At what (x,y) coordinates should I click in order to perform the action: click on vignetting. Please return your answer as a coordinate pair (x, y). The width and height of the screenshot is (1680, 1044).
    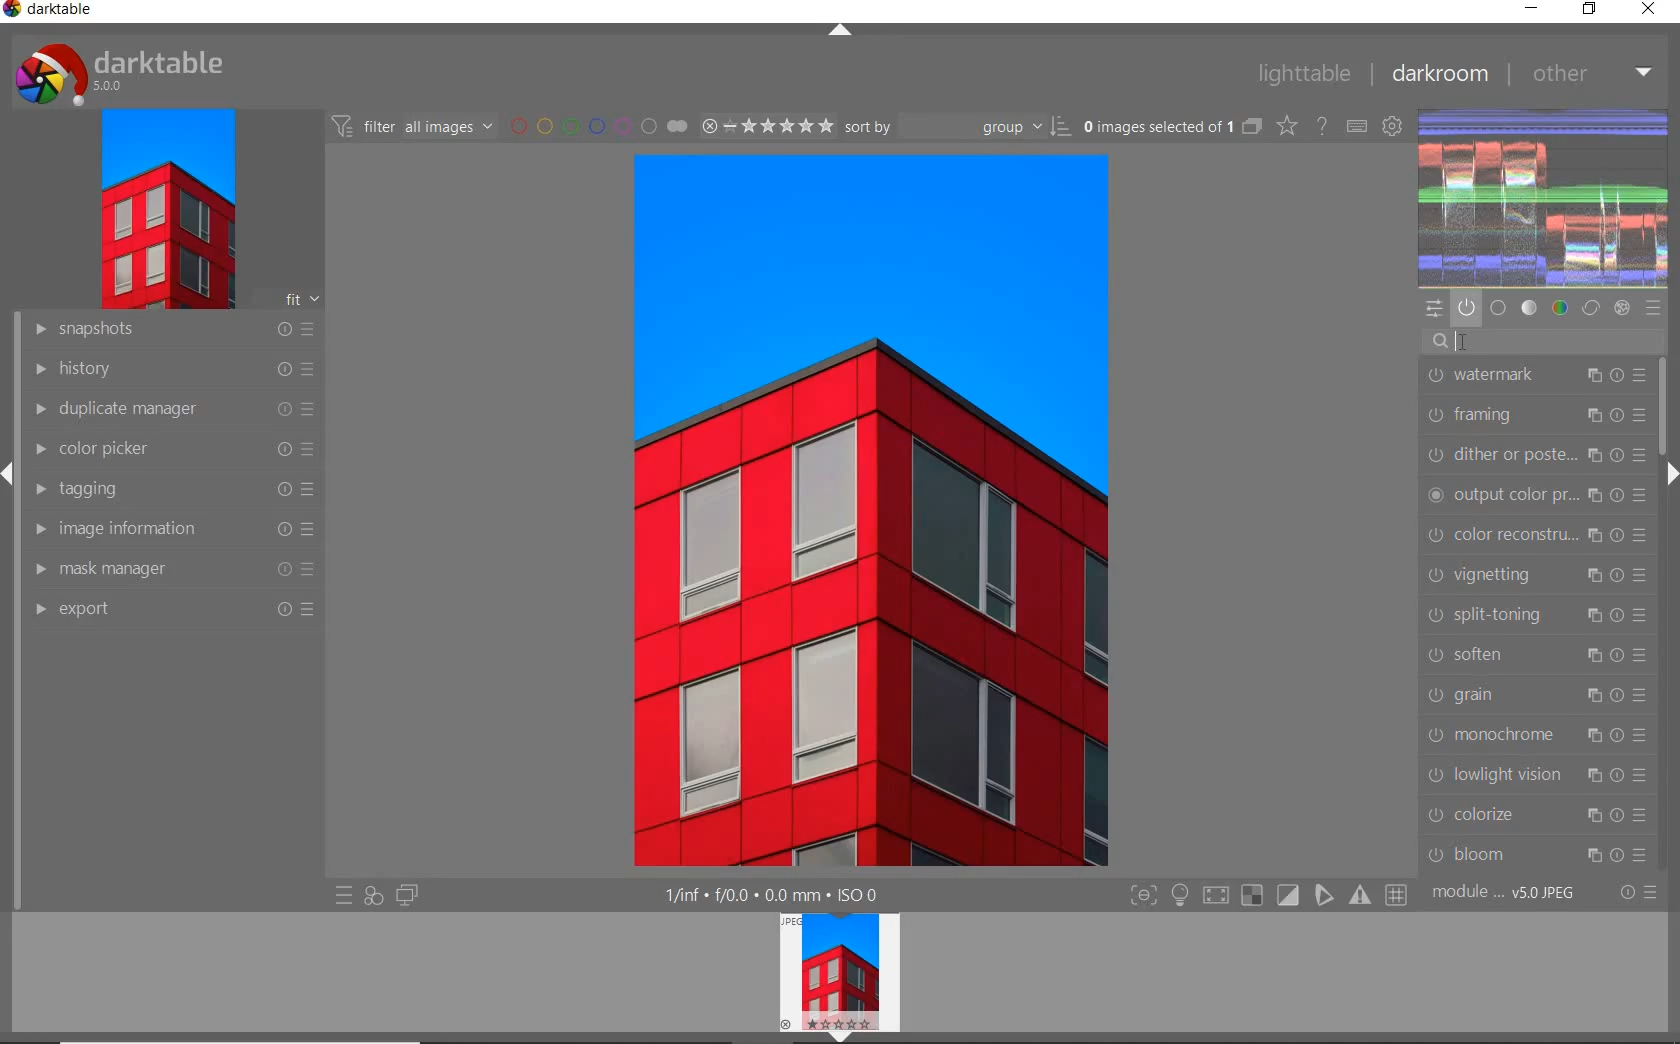
    Looking at the image, I should click on (1542, 574).